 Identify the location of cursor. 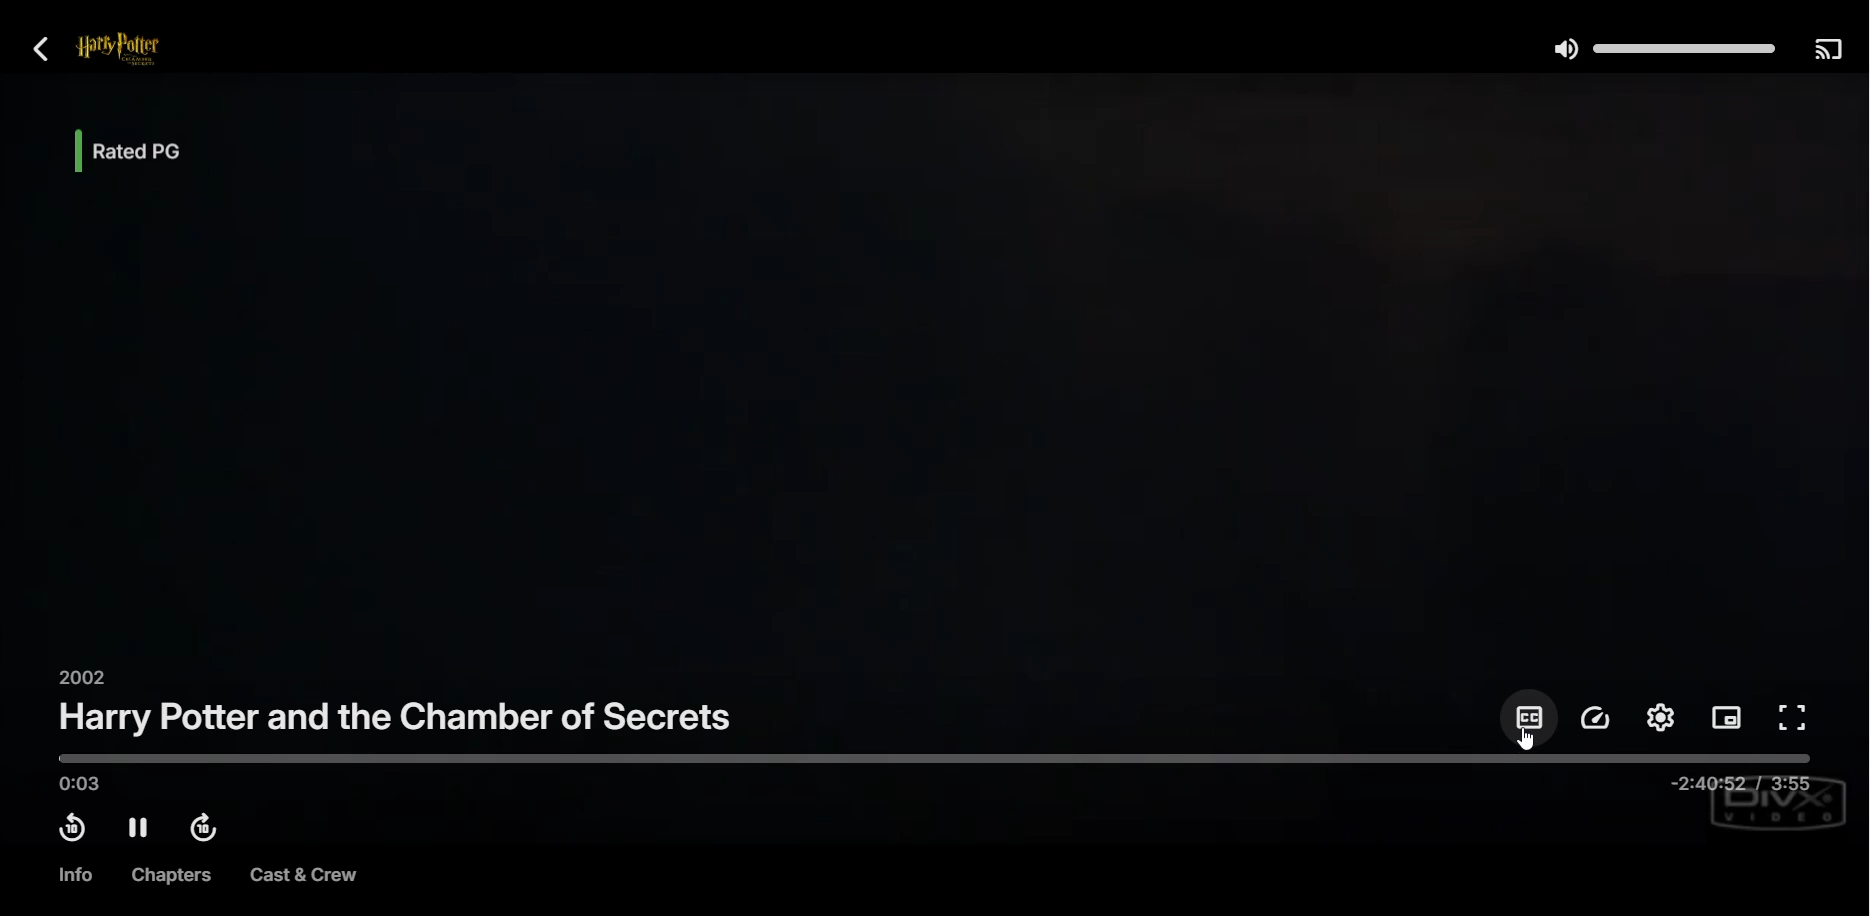
(1523, 741).